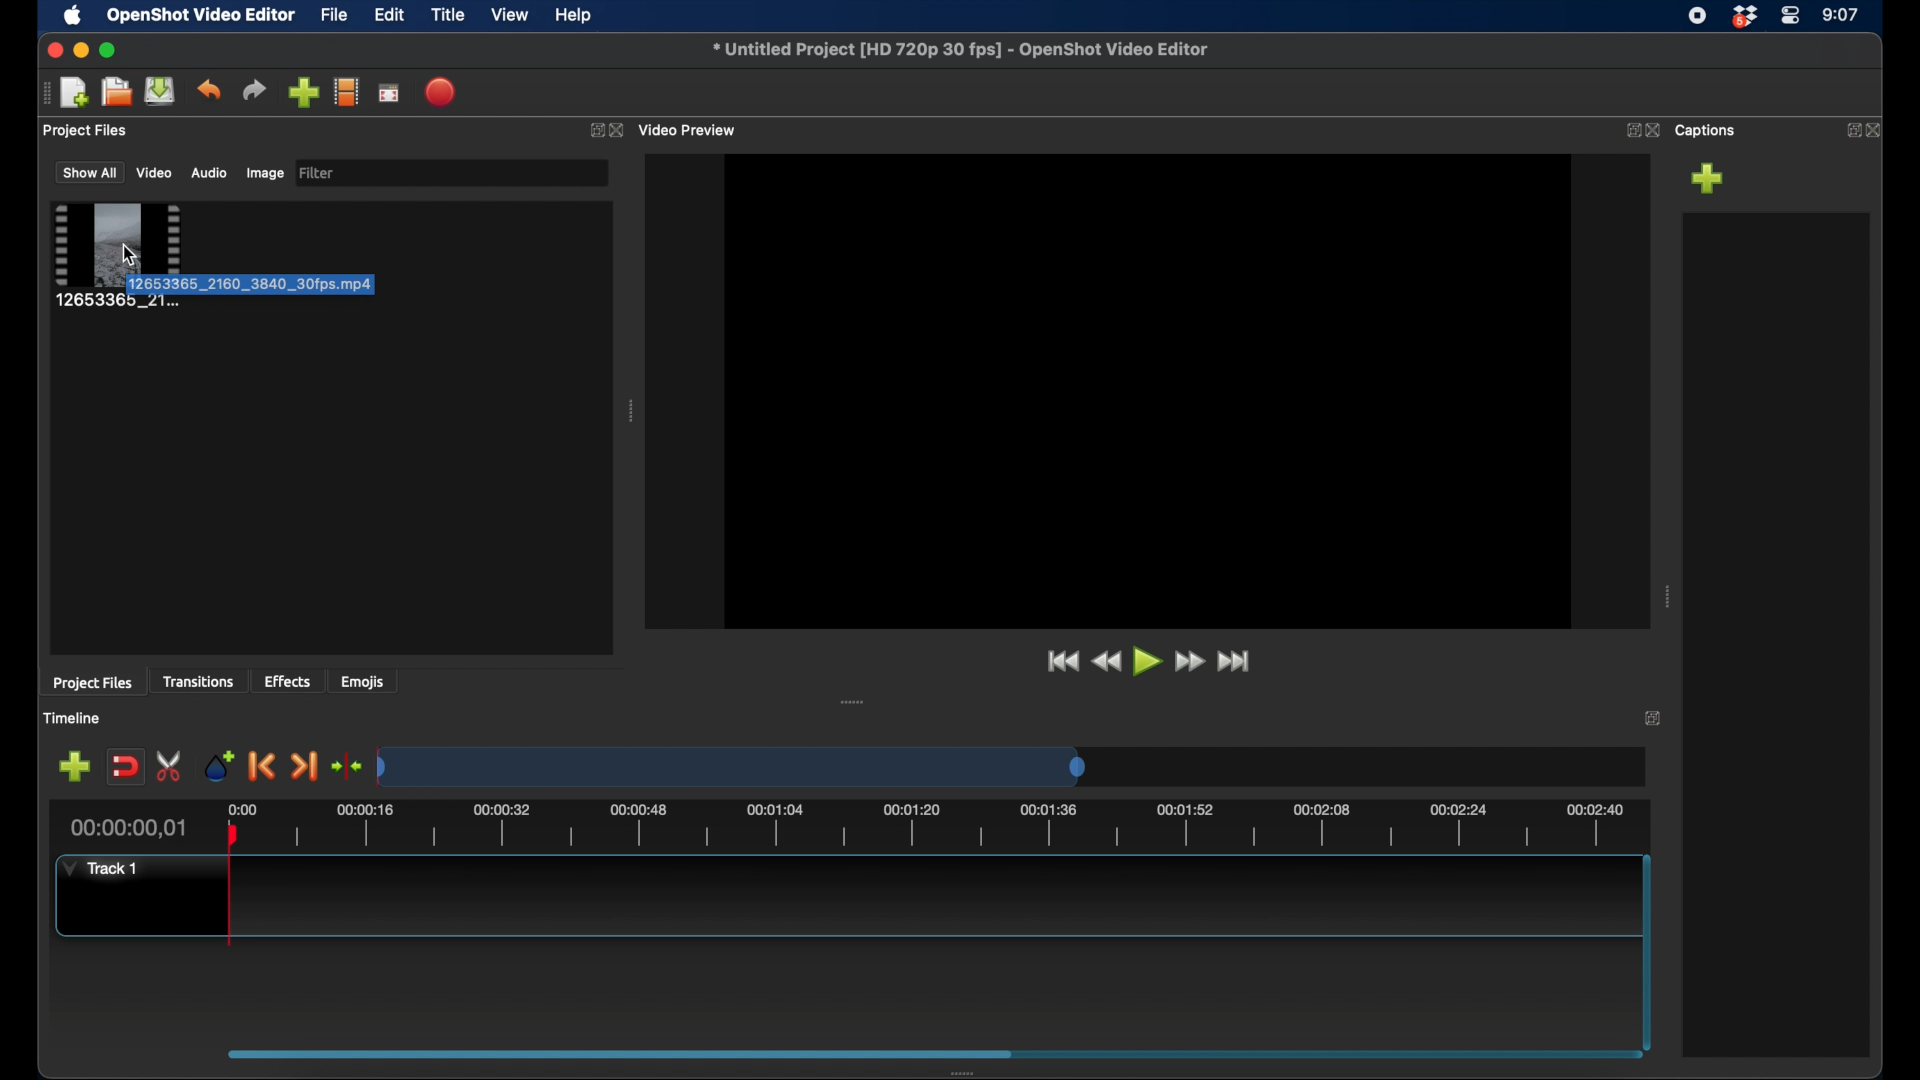  What do you see at coordinates (957, 827) in the screenshot?
I see `timeline` at bounding box center [957, 827].